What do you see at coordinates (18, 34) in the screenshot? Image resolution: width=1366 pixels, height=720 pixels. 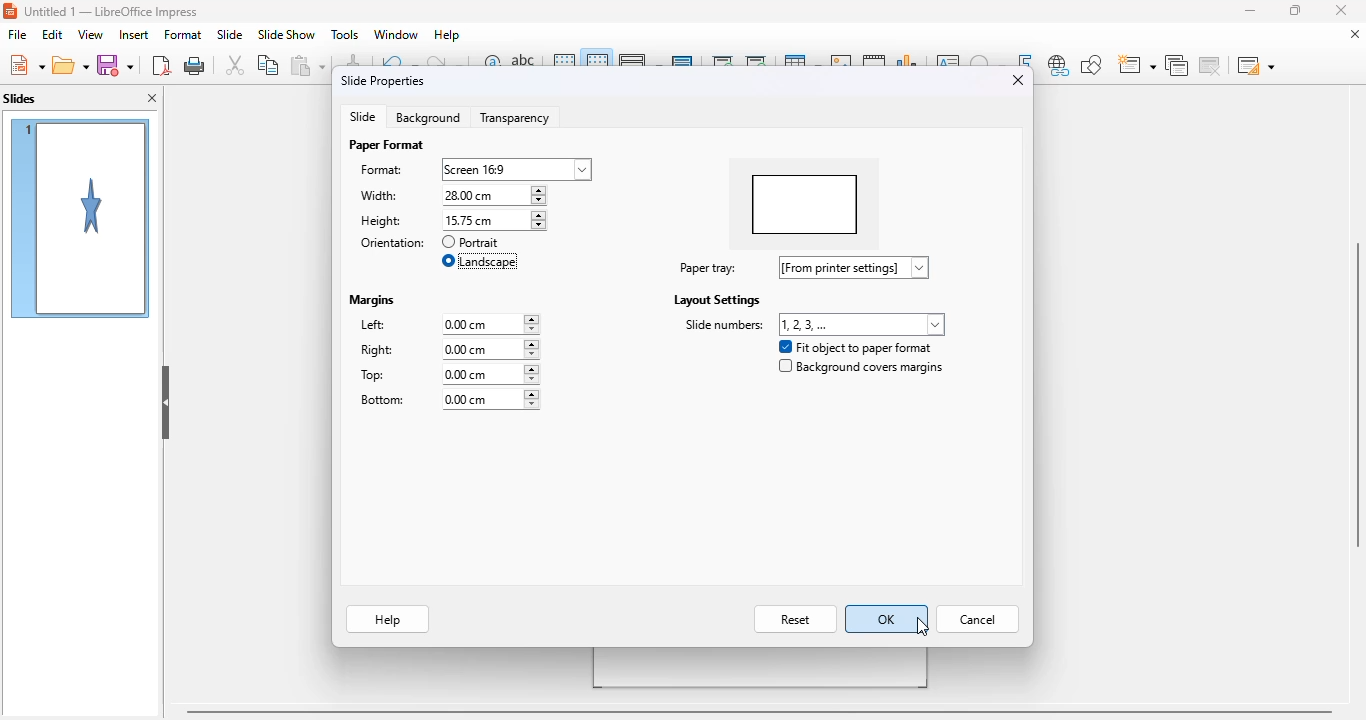 I see `file` at bounding box center [18, 34].